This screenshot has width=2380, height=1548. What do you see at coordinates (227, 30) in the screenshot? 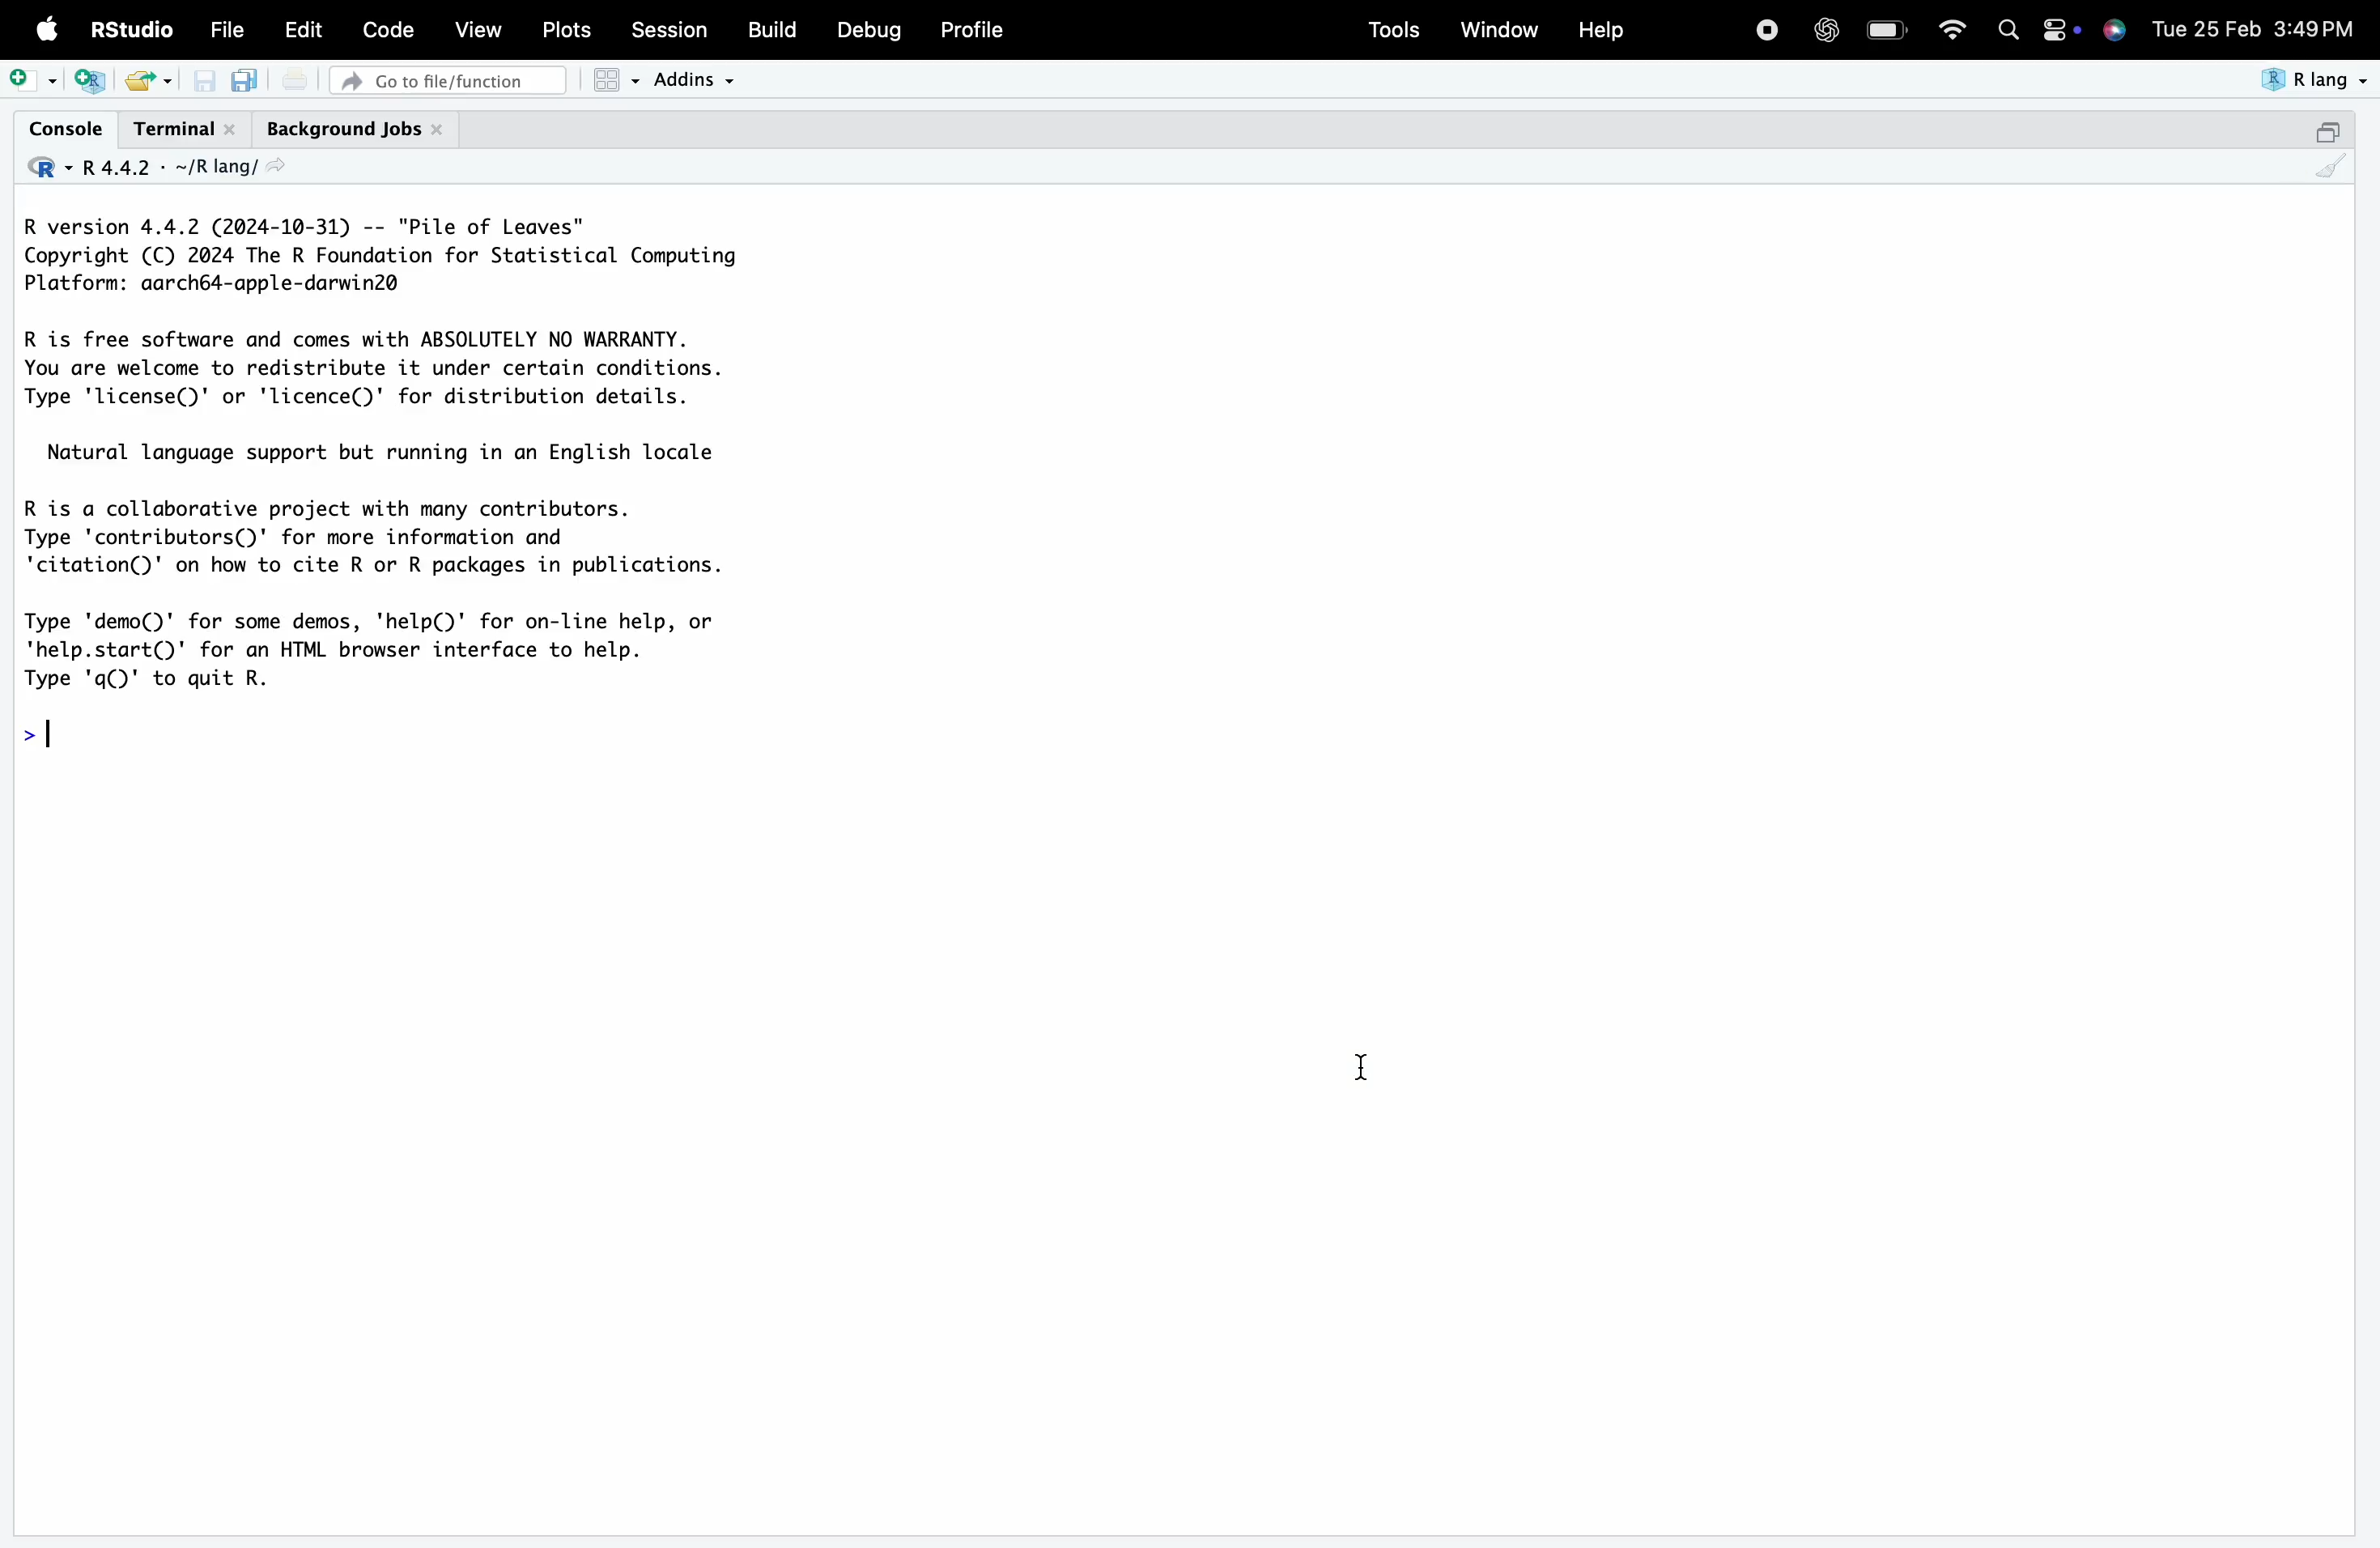
I see `File` at bounding box center [227, 30].